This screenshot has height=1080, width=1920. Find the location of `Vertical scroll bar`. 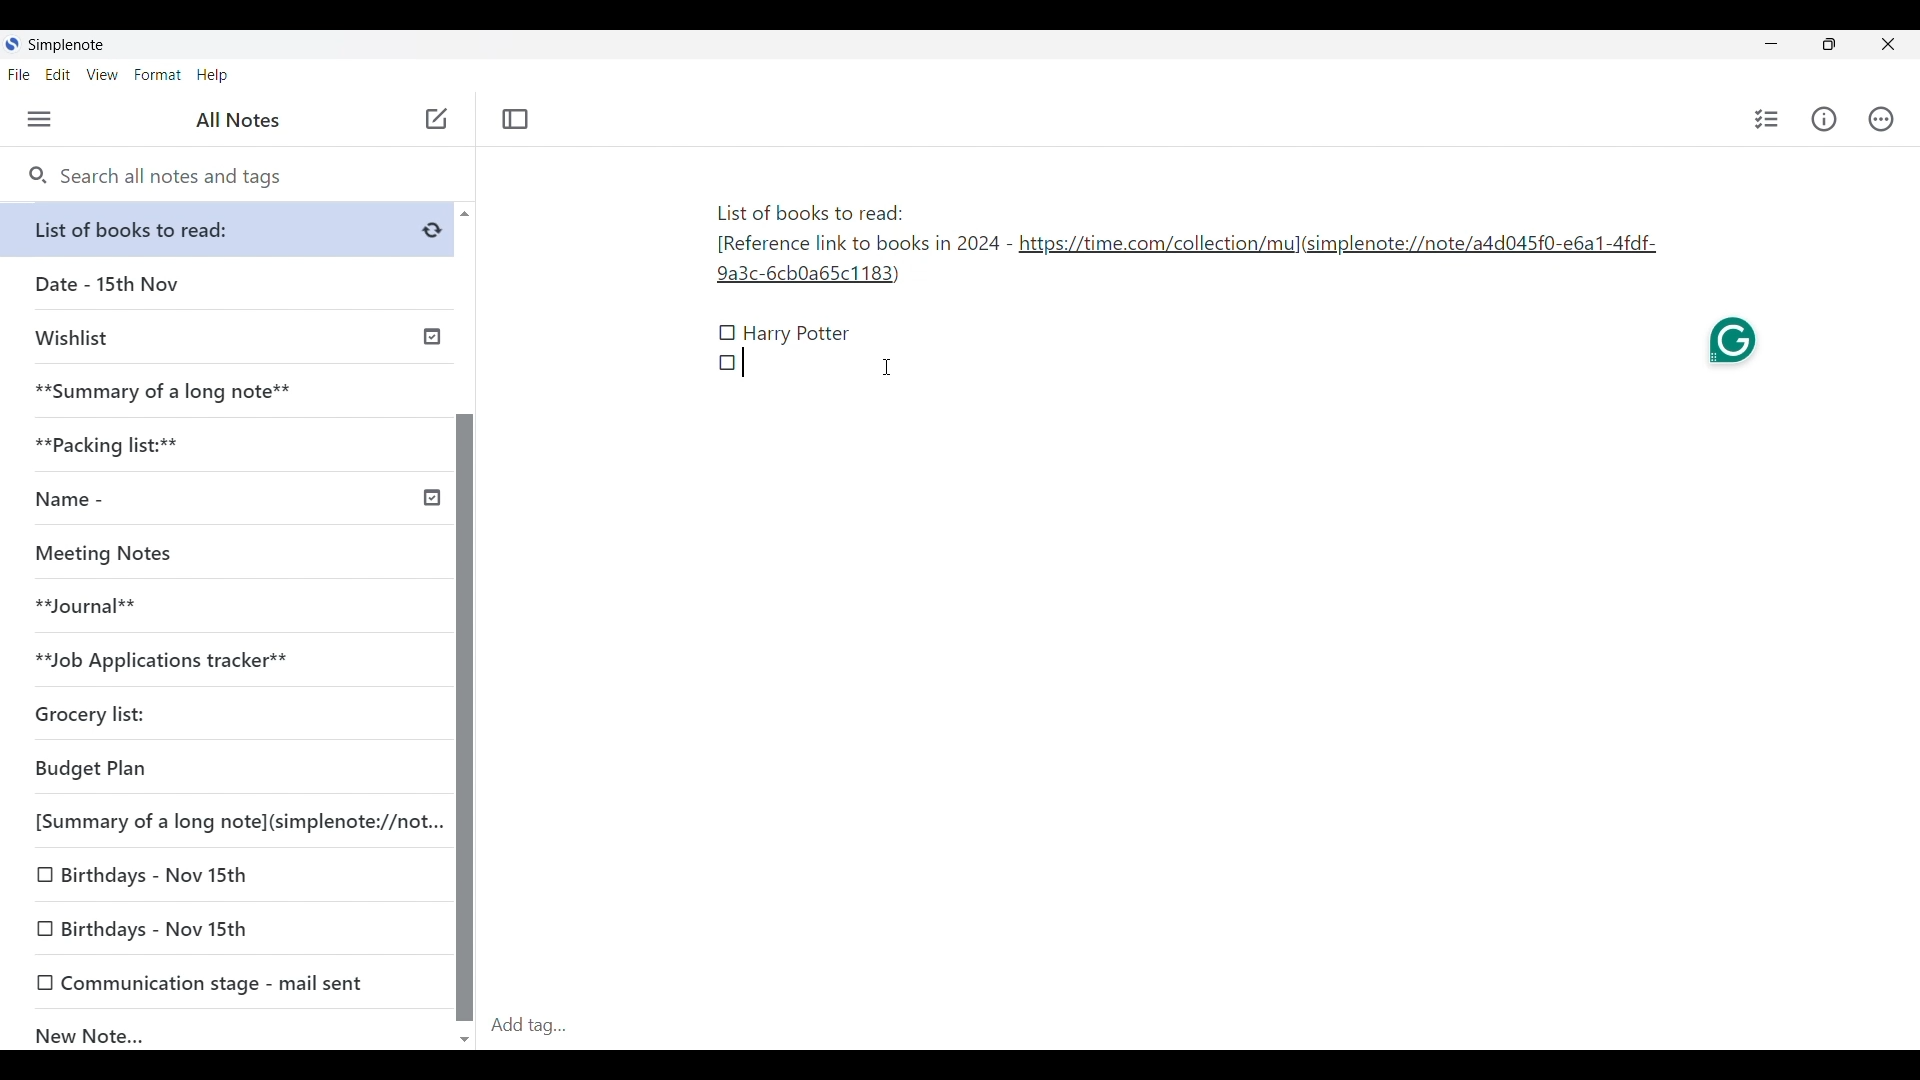

Vertical scroll bar is located at coordinates (464, 624).